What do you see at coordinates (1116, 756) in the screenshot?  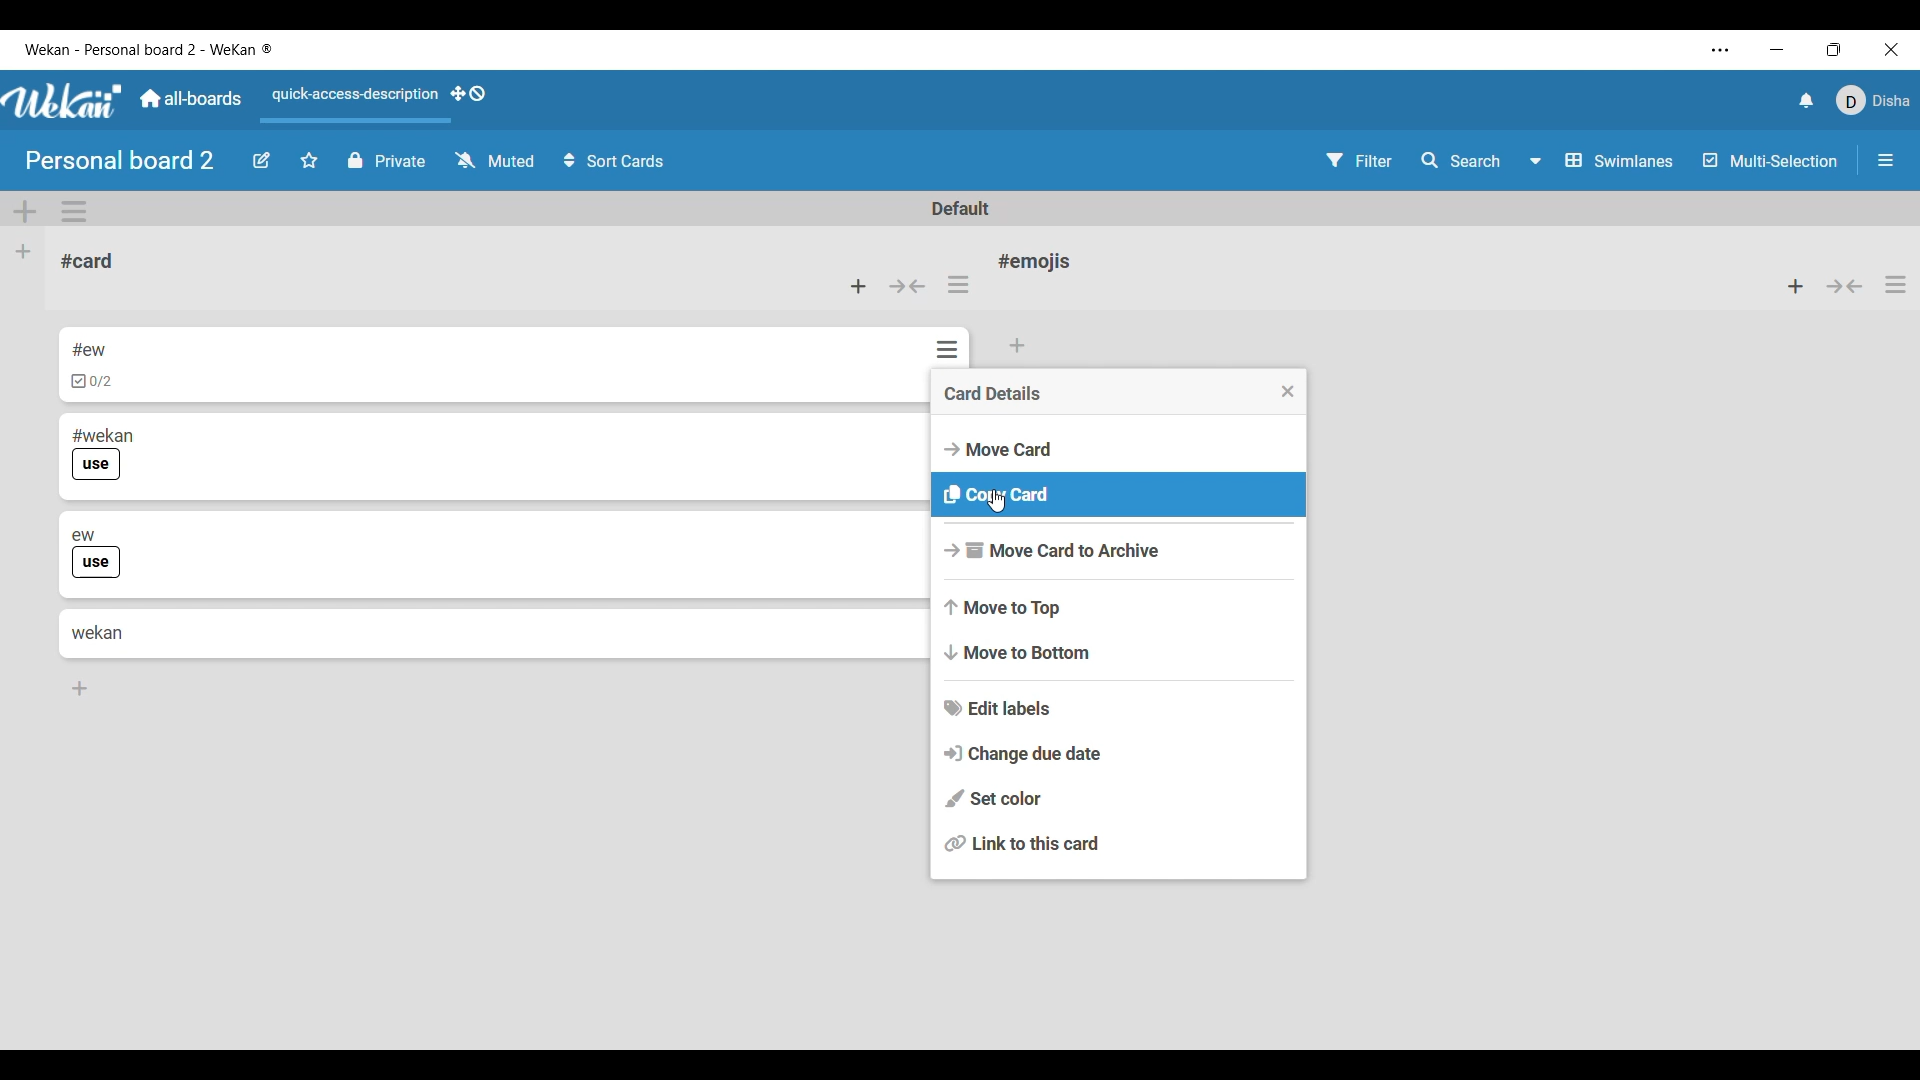 I see `Change due date` at bounding box center [1116, 756].